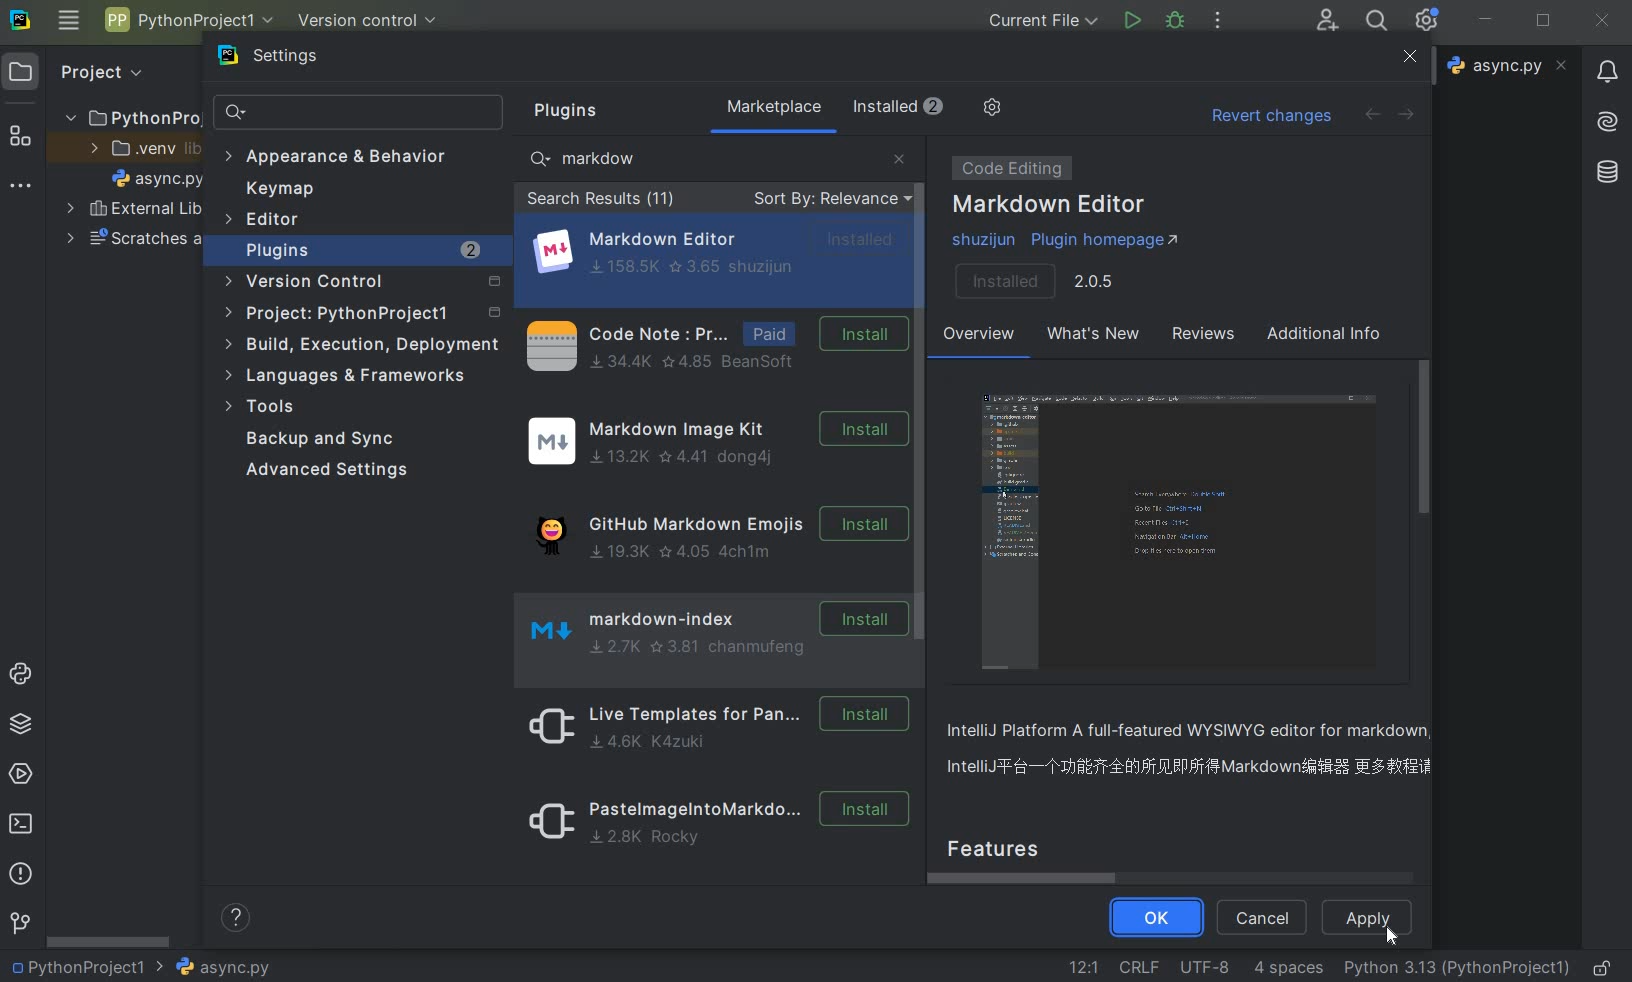 The width and height of the screenshot is (1632, 982). Describe the element at coordinates (158, 178) in the screenshot. I see `file name` at that location.